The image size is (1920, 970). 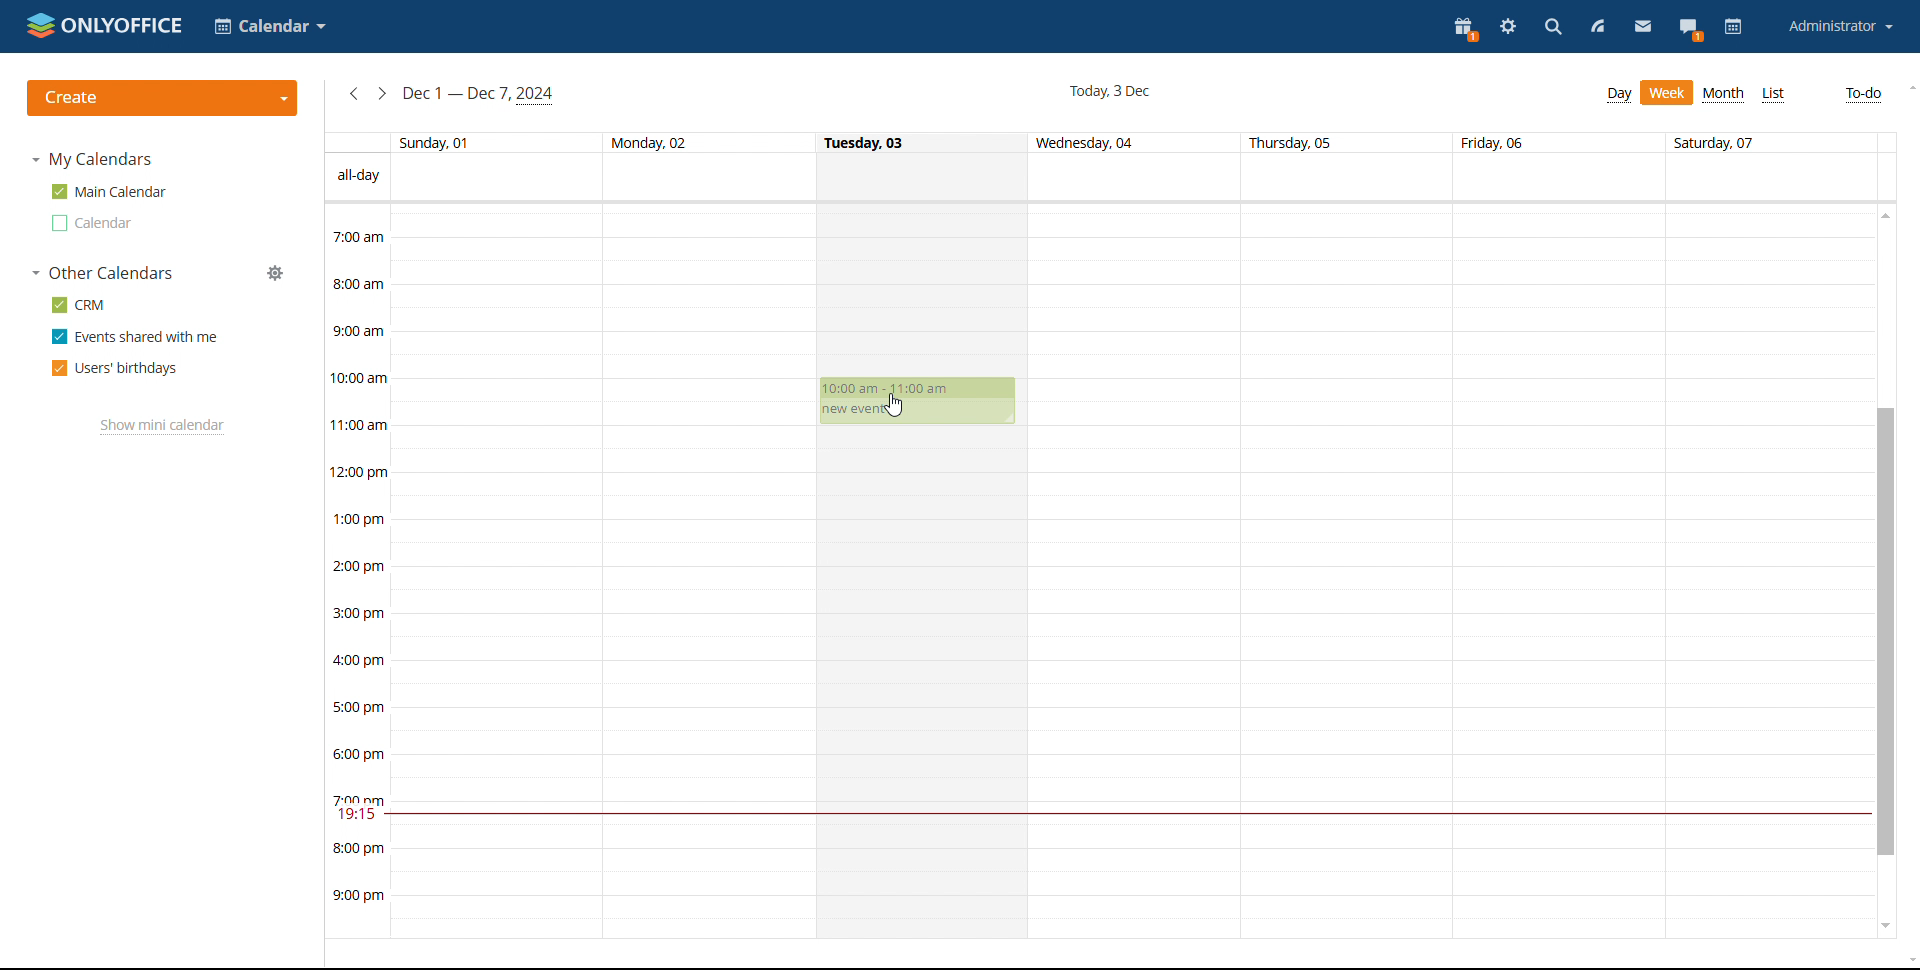 What do you see at coordinates (362, 754) in the screenshot?
I see `6:00 pm` at bounding box center [362, 754].